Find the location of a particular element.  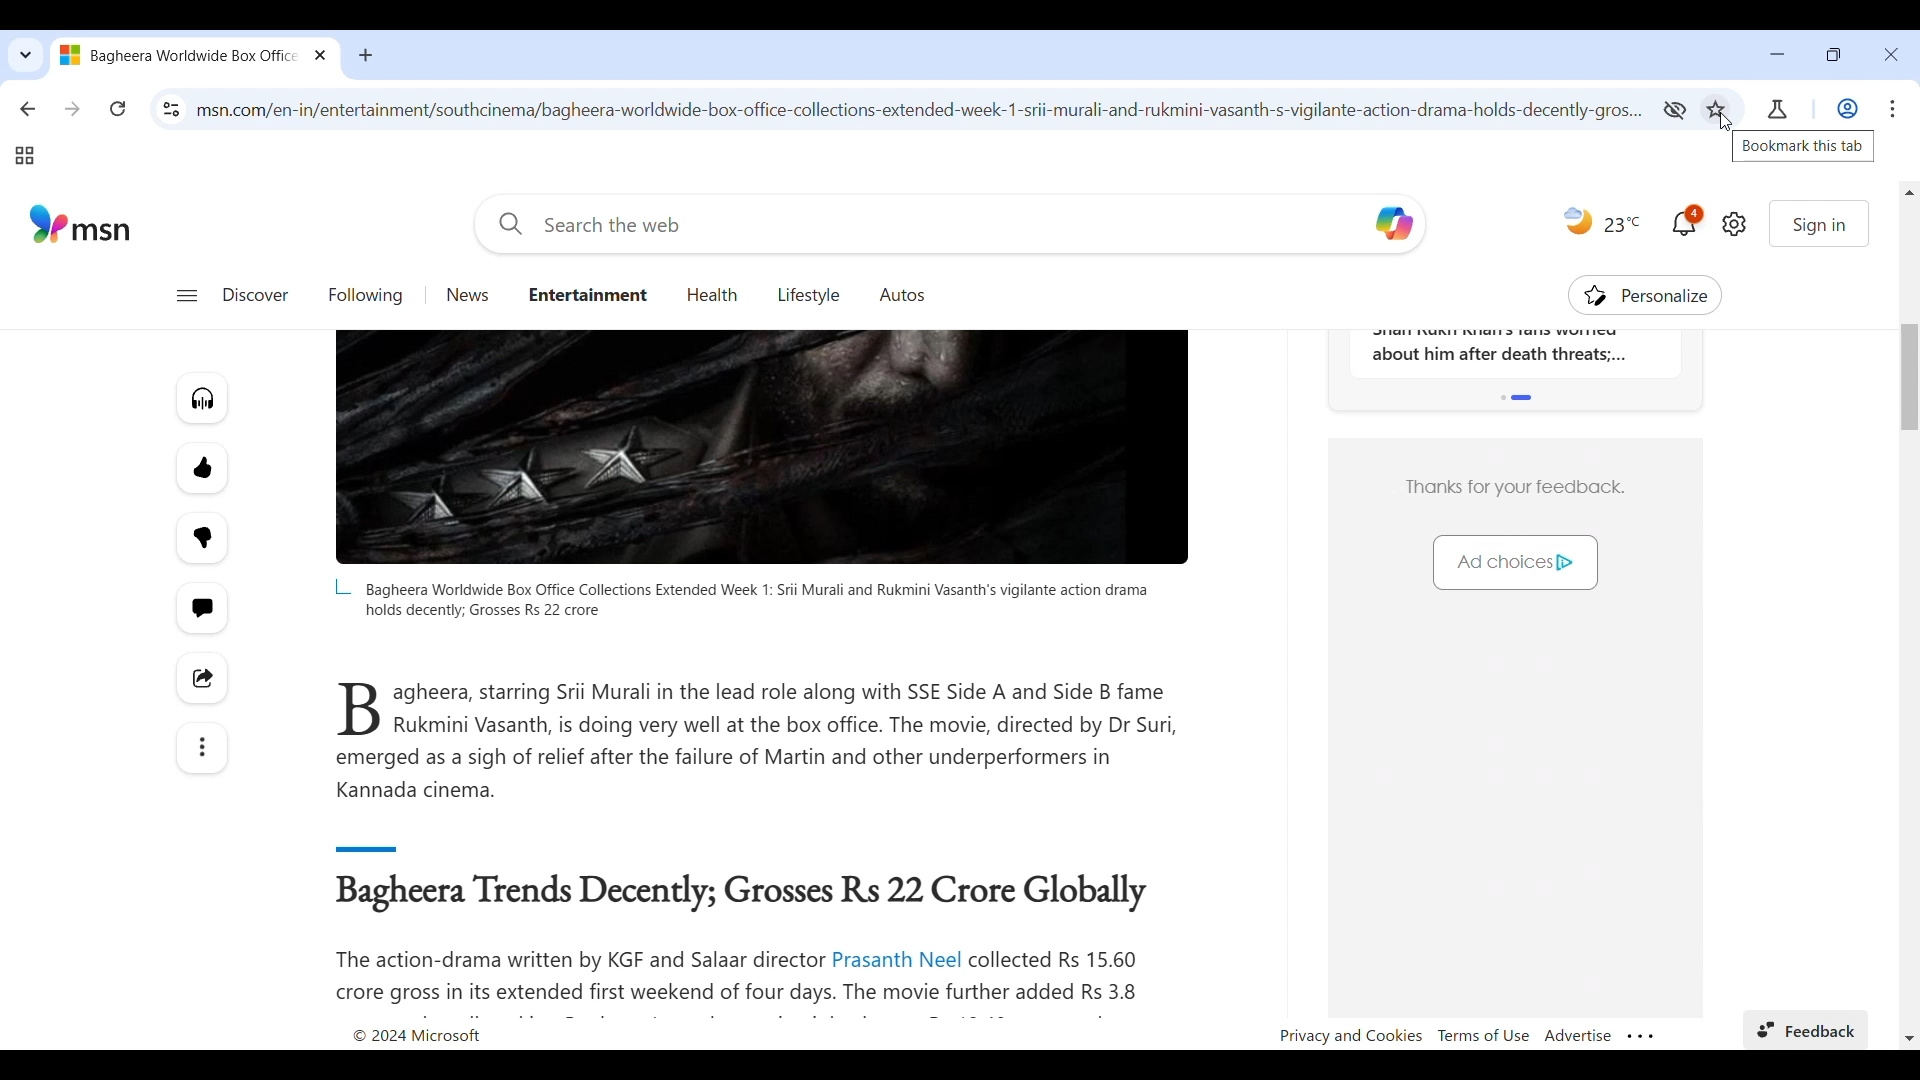

Go back is located at coordinates (28, 108).